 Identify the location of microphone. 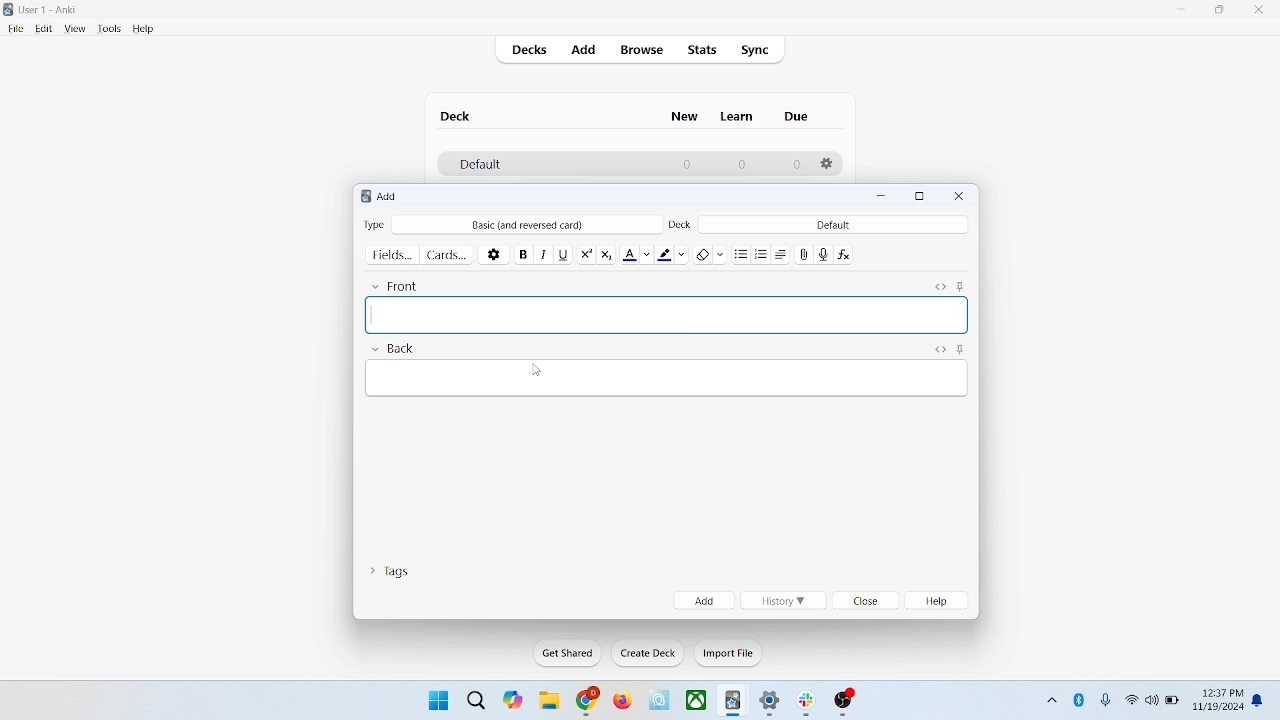
(1107, 701).